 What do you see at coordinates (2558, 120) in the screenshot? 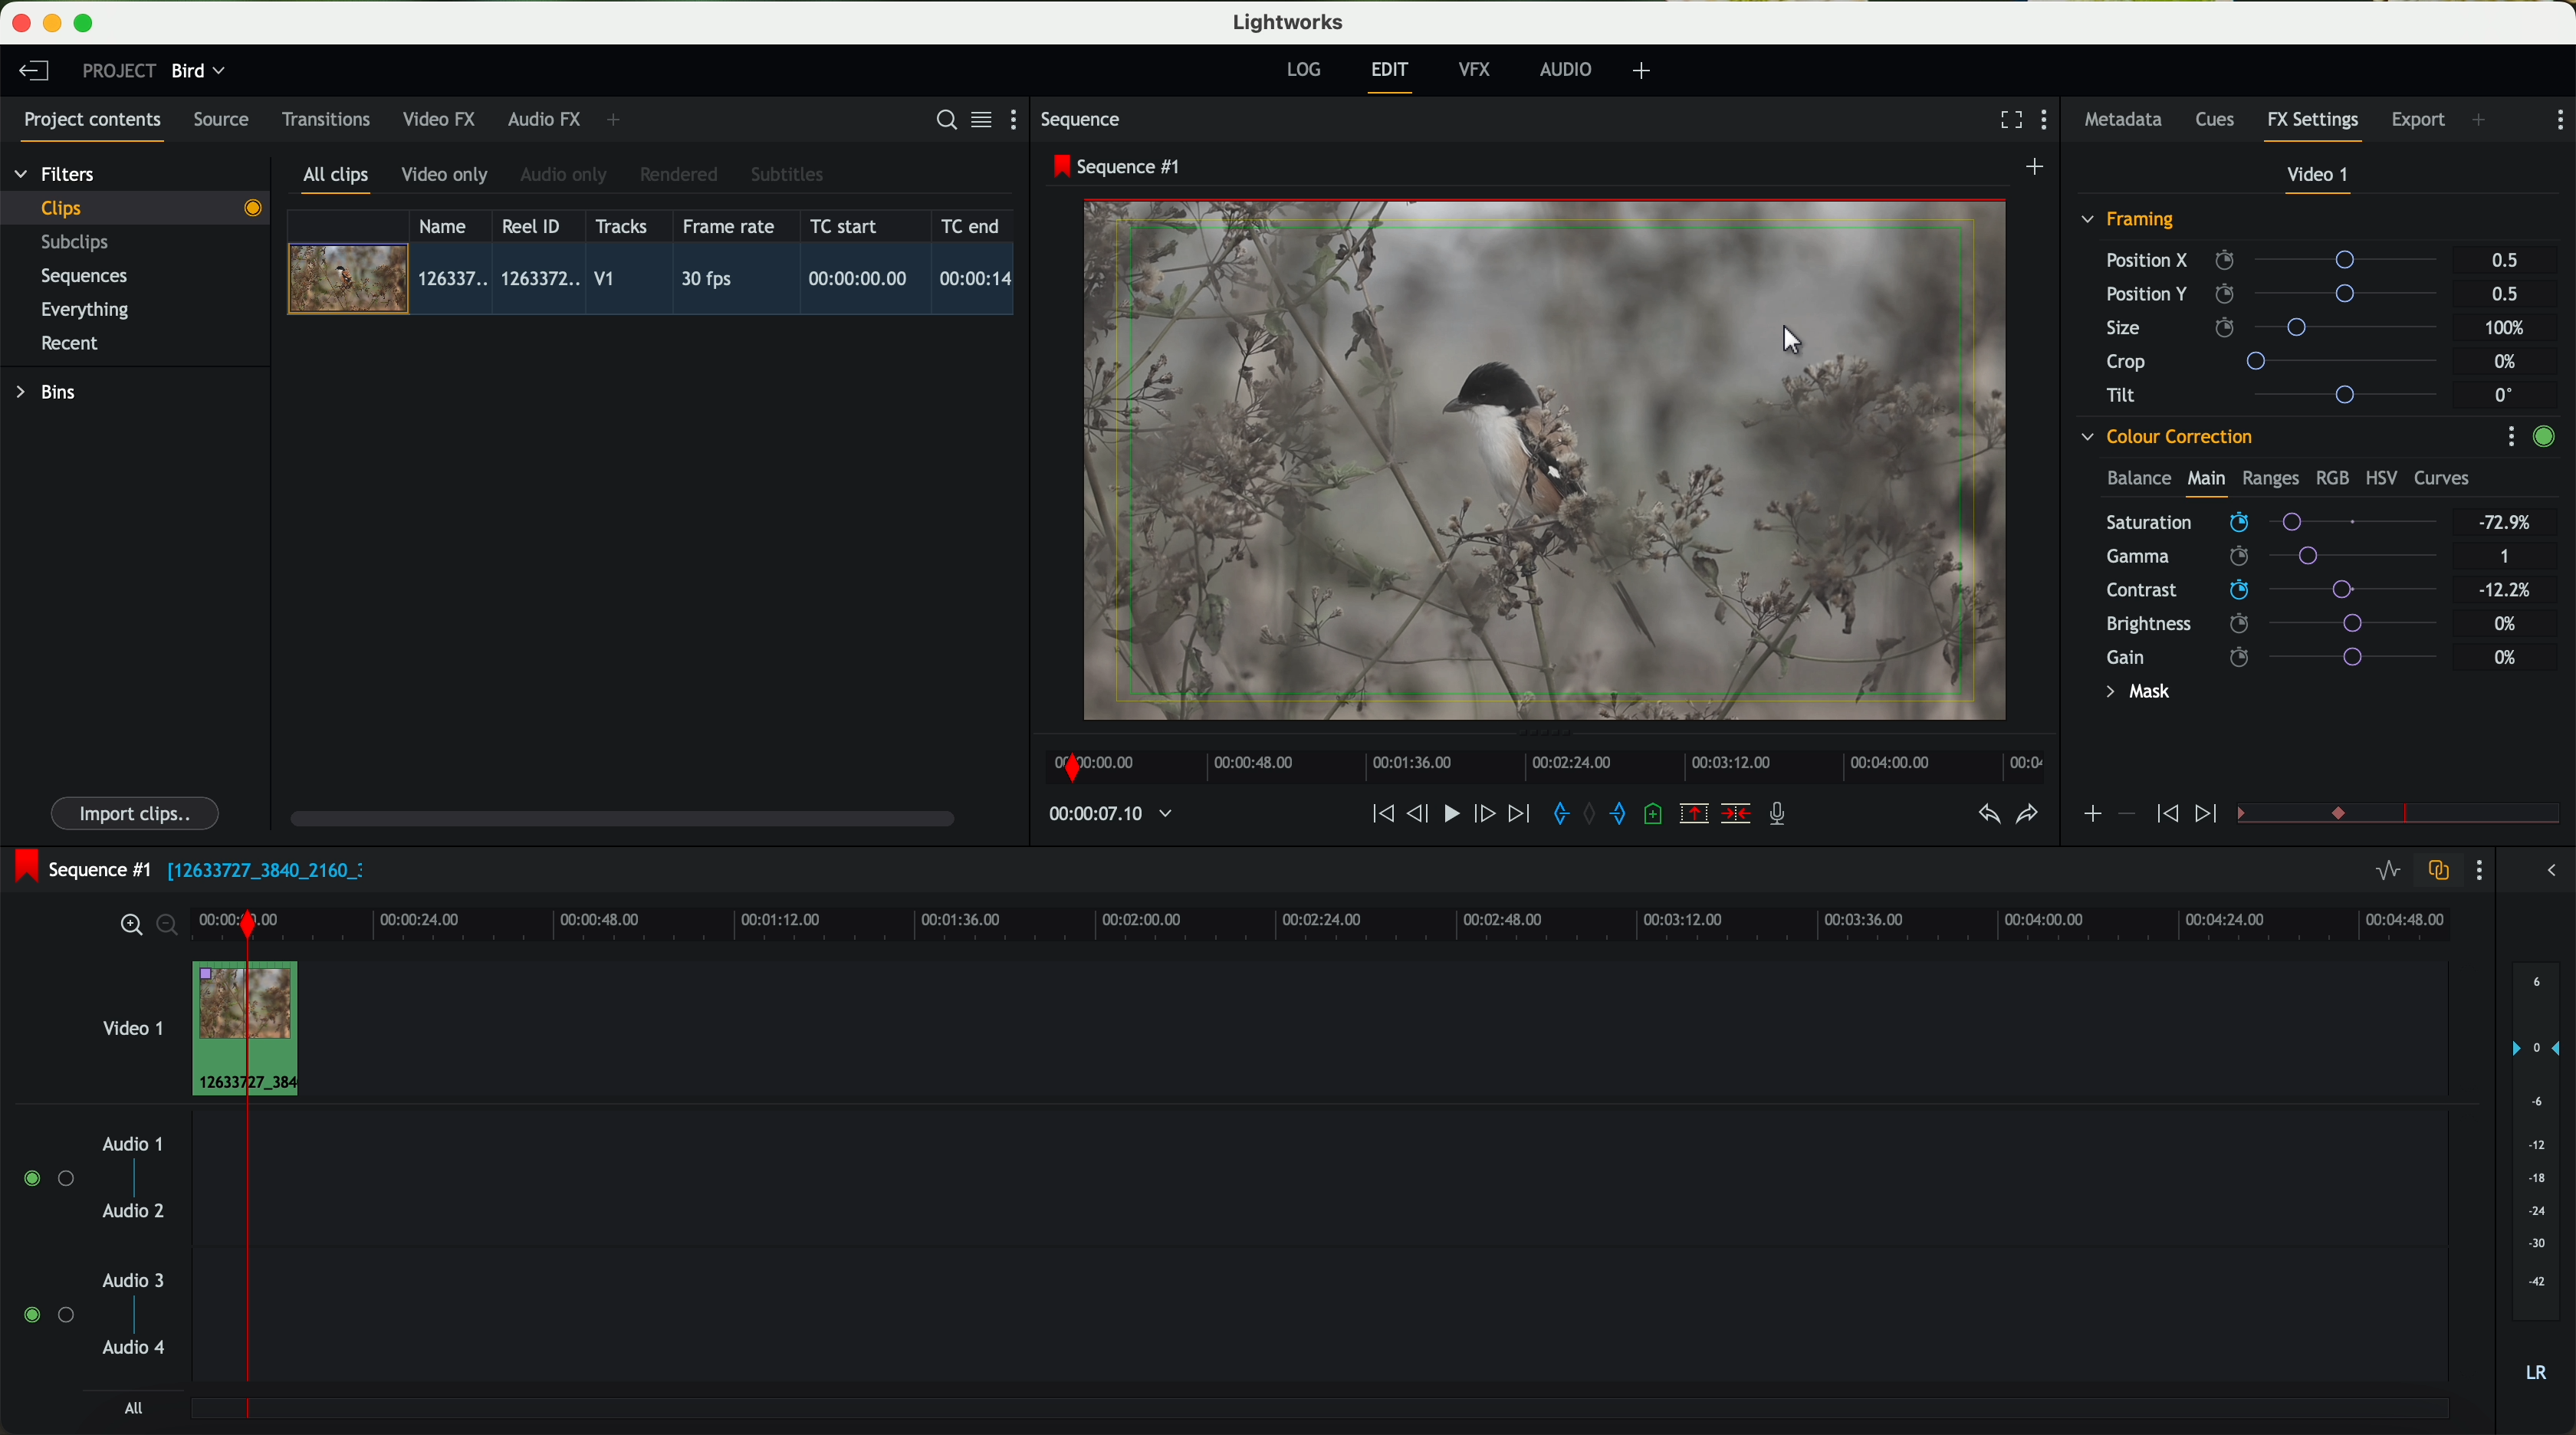
I see `show settings menu` at bounding box center [2558, 120].